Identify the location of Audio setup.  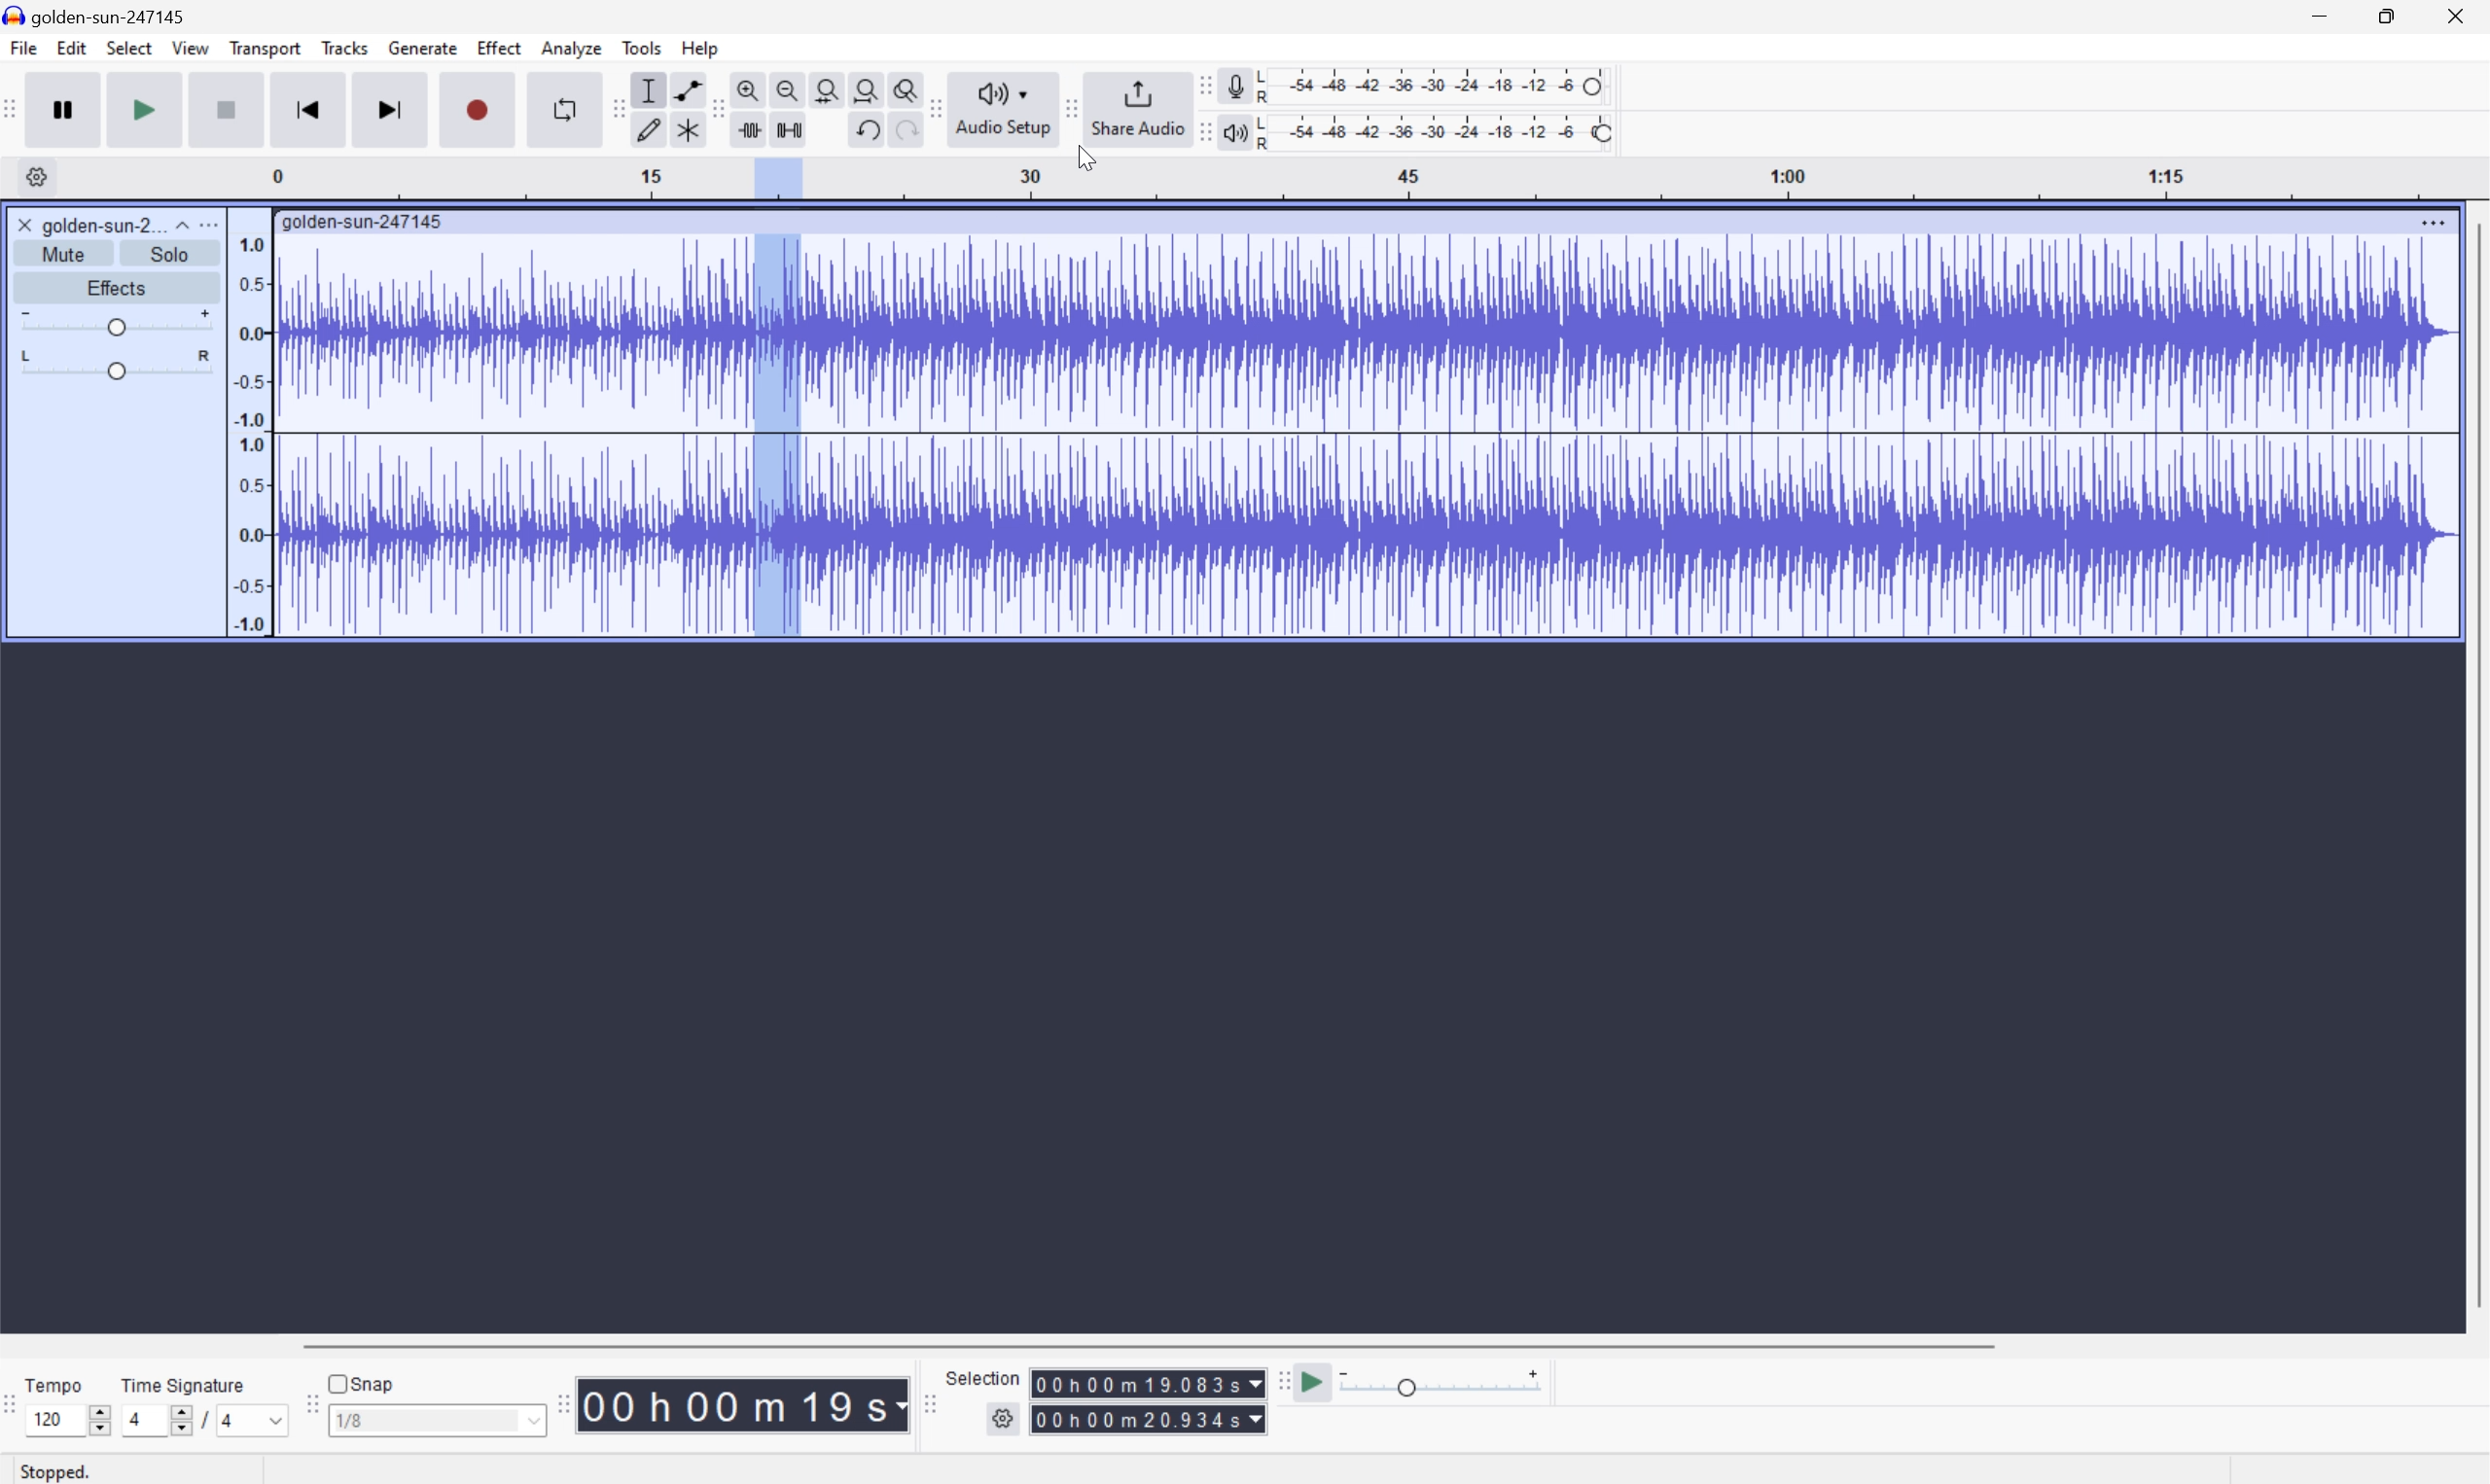
(1006, 107).